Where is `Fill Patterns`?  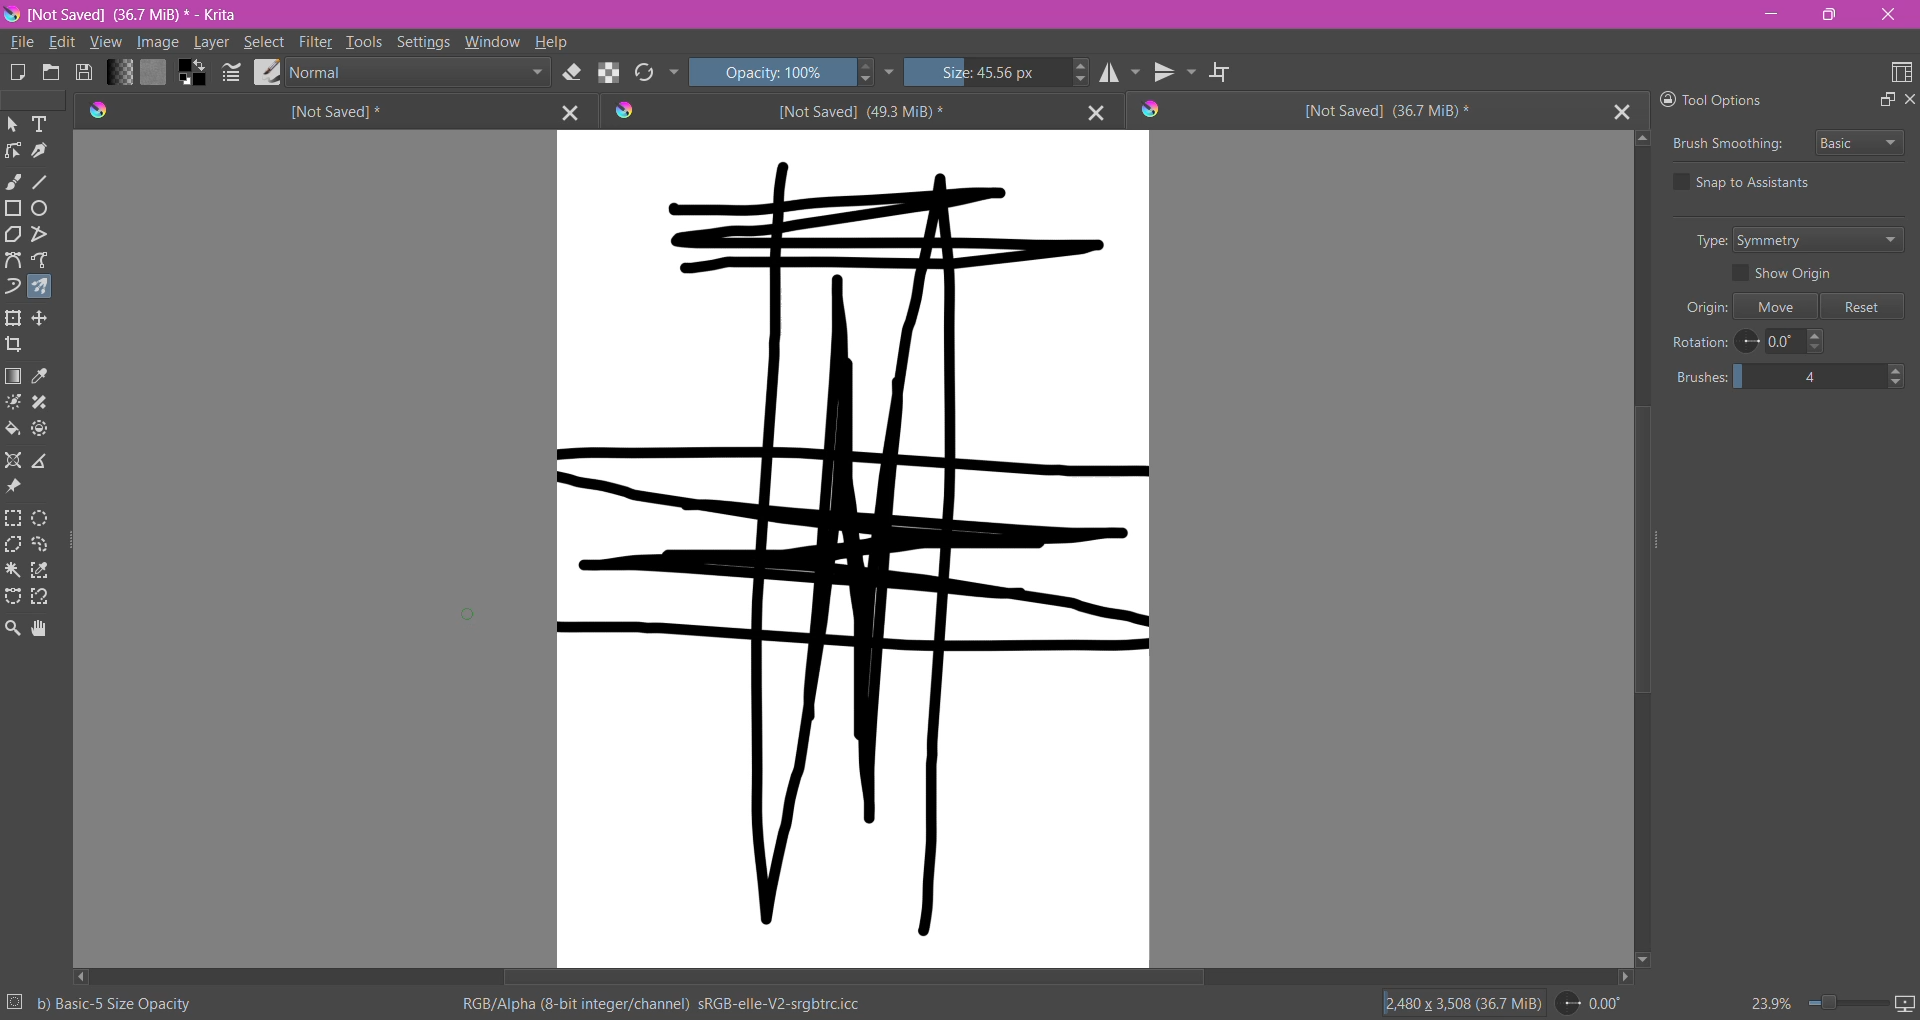
Fill Patterns is located at coordinates (155, 72).